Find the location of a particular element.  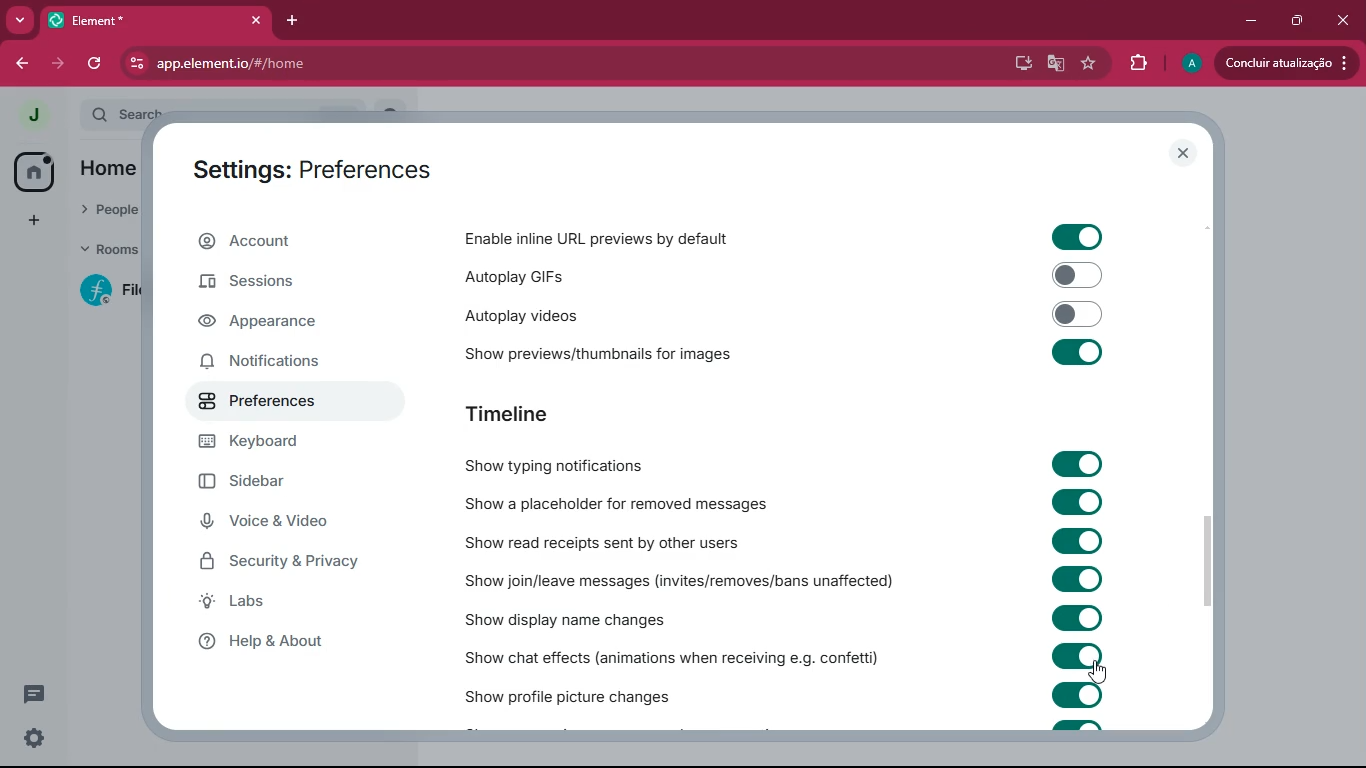

show typing notifications is located at coordinates (570, 465).